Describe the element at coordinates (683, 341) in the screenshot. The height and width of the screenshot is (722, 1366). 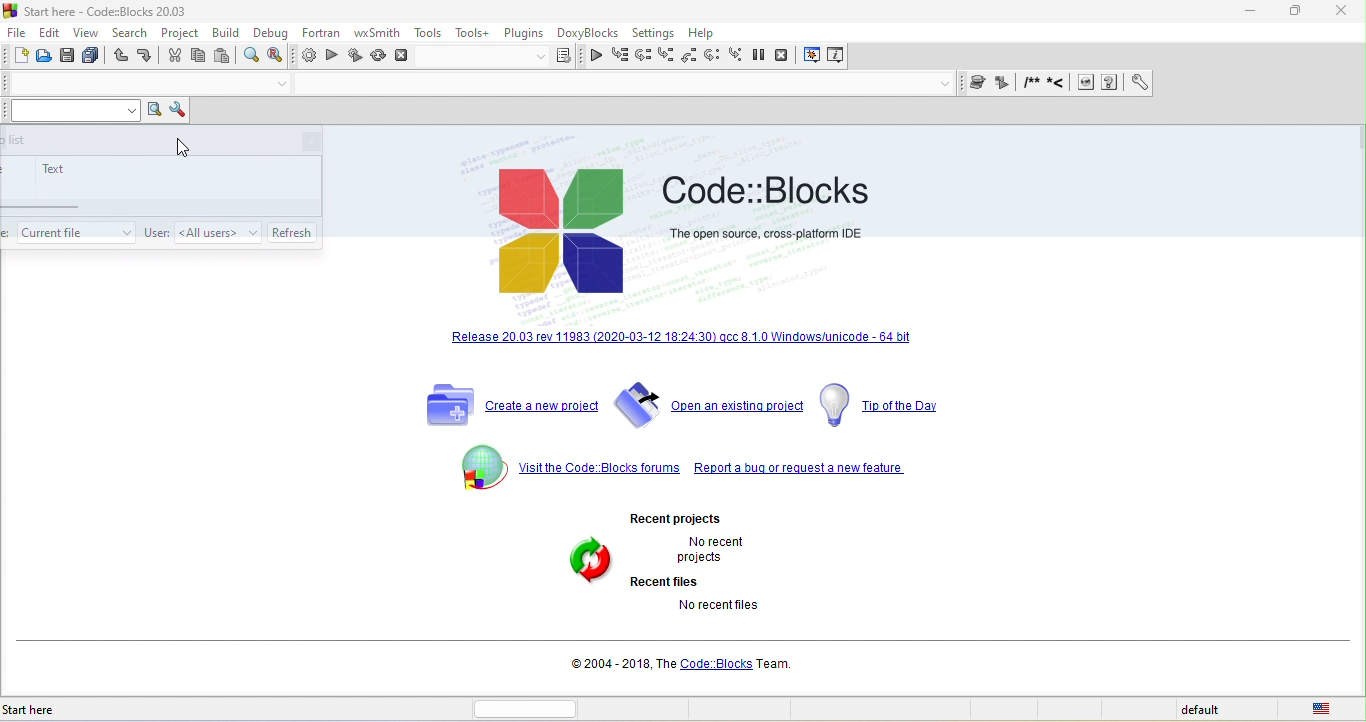
I see `release 20.03 rev 11983[20220-03-12 18.24.30] qcc 8.10 window unicode 64 bit` at that location.